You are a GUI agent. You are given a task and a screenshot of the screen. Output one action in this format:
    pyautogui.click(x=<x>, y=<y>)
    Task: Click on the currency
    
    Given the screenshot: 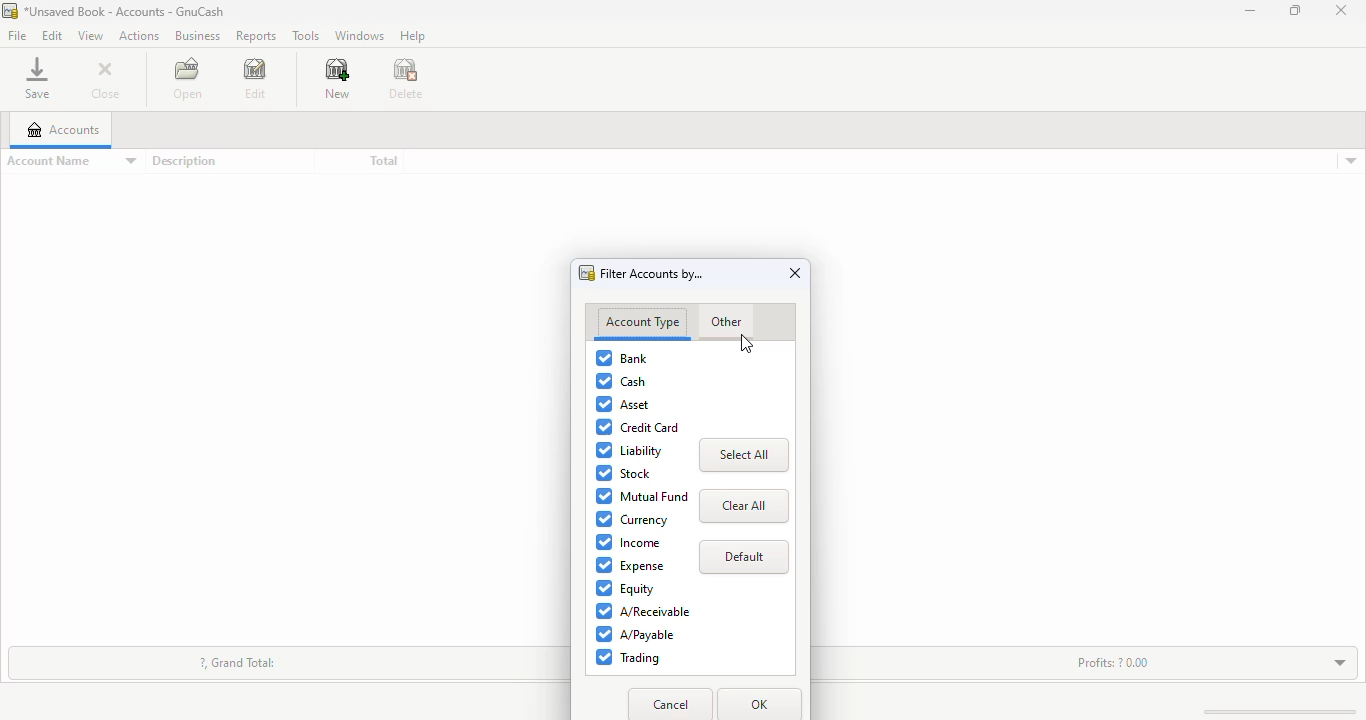 What is the action you would take?
    pyautogui.click(x=633, y=519)
    